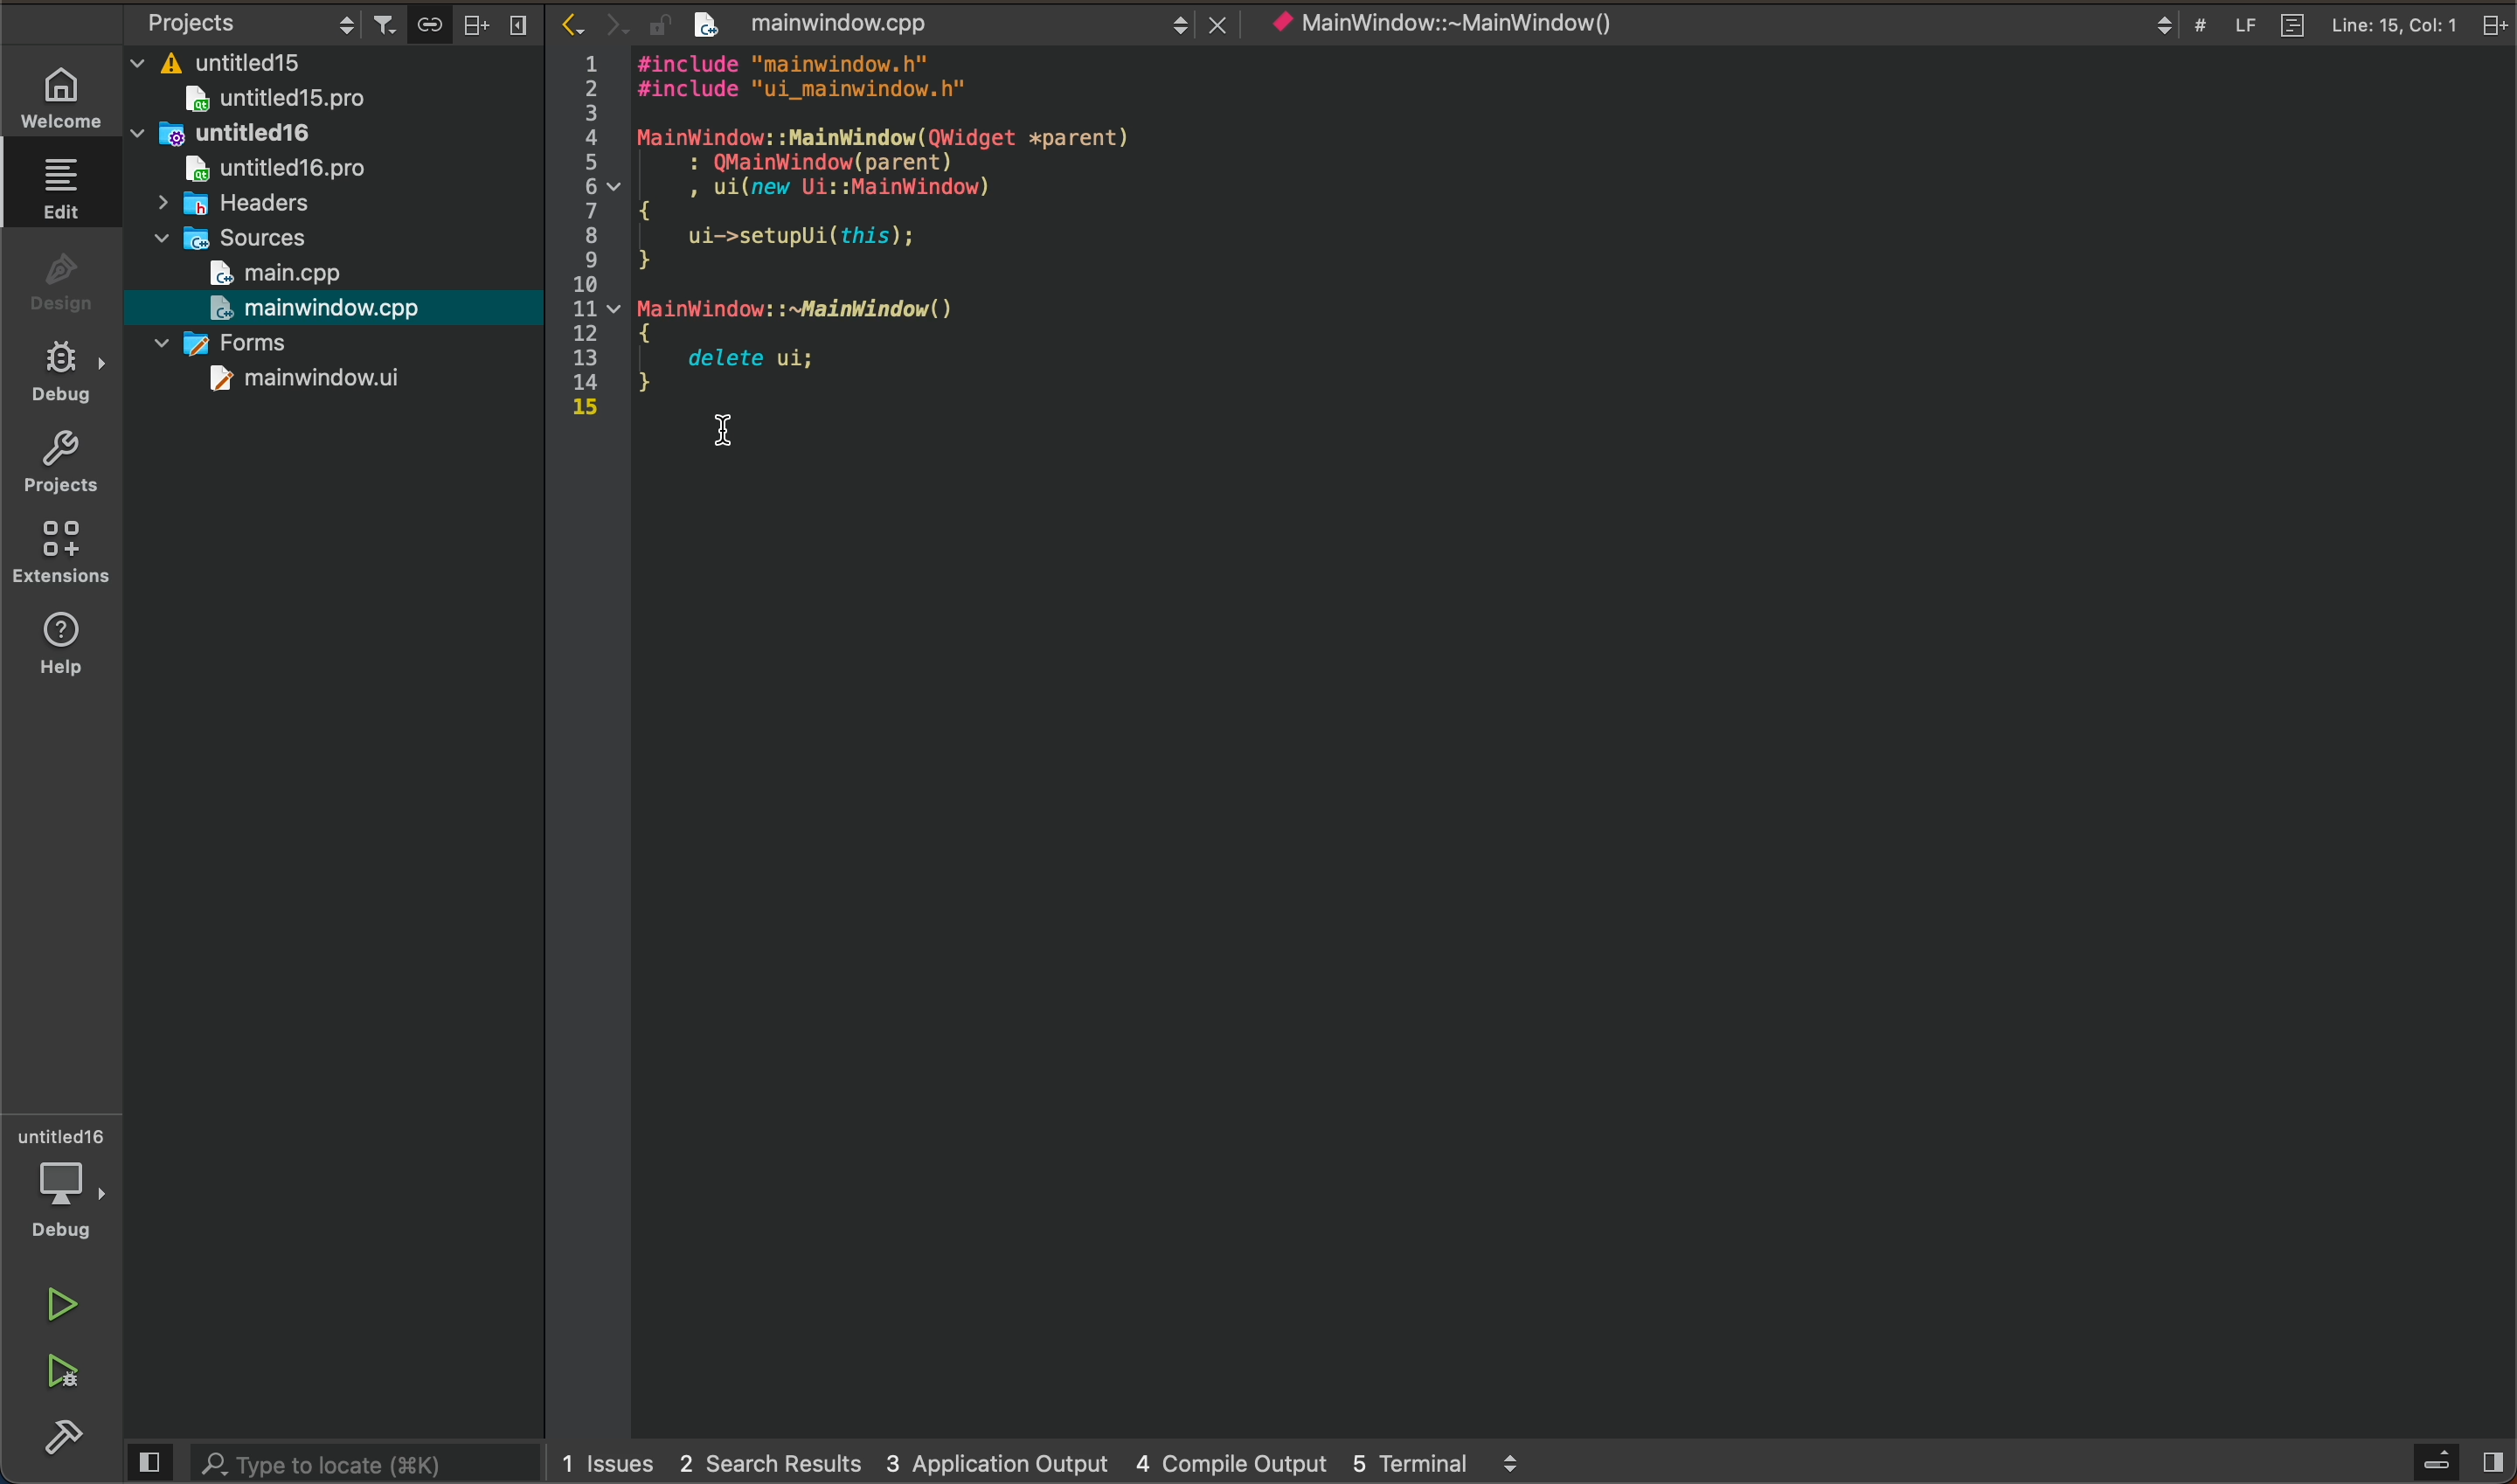 The image size is (2517, 1484). I want to click on untitled15, so click(241, 57).